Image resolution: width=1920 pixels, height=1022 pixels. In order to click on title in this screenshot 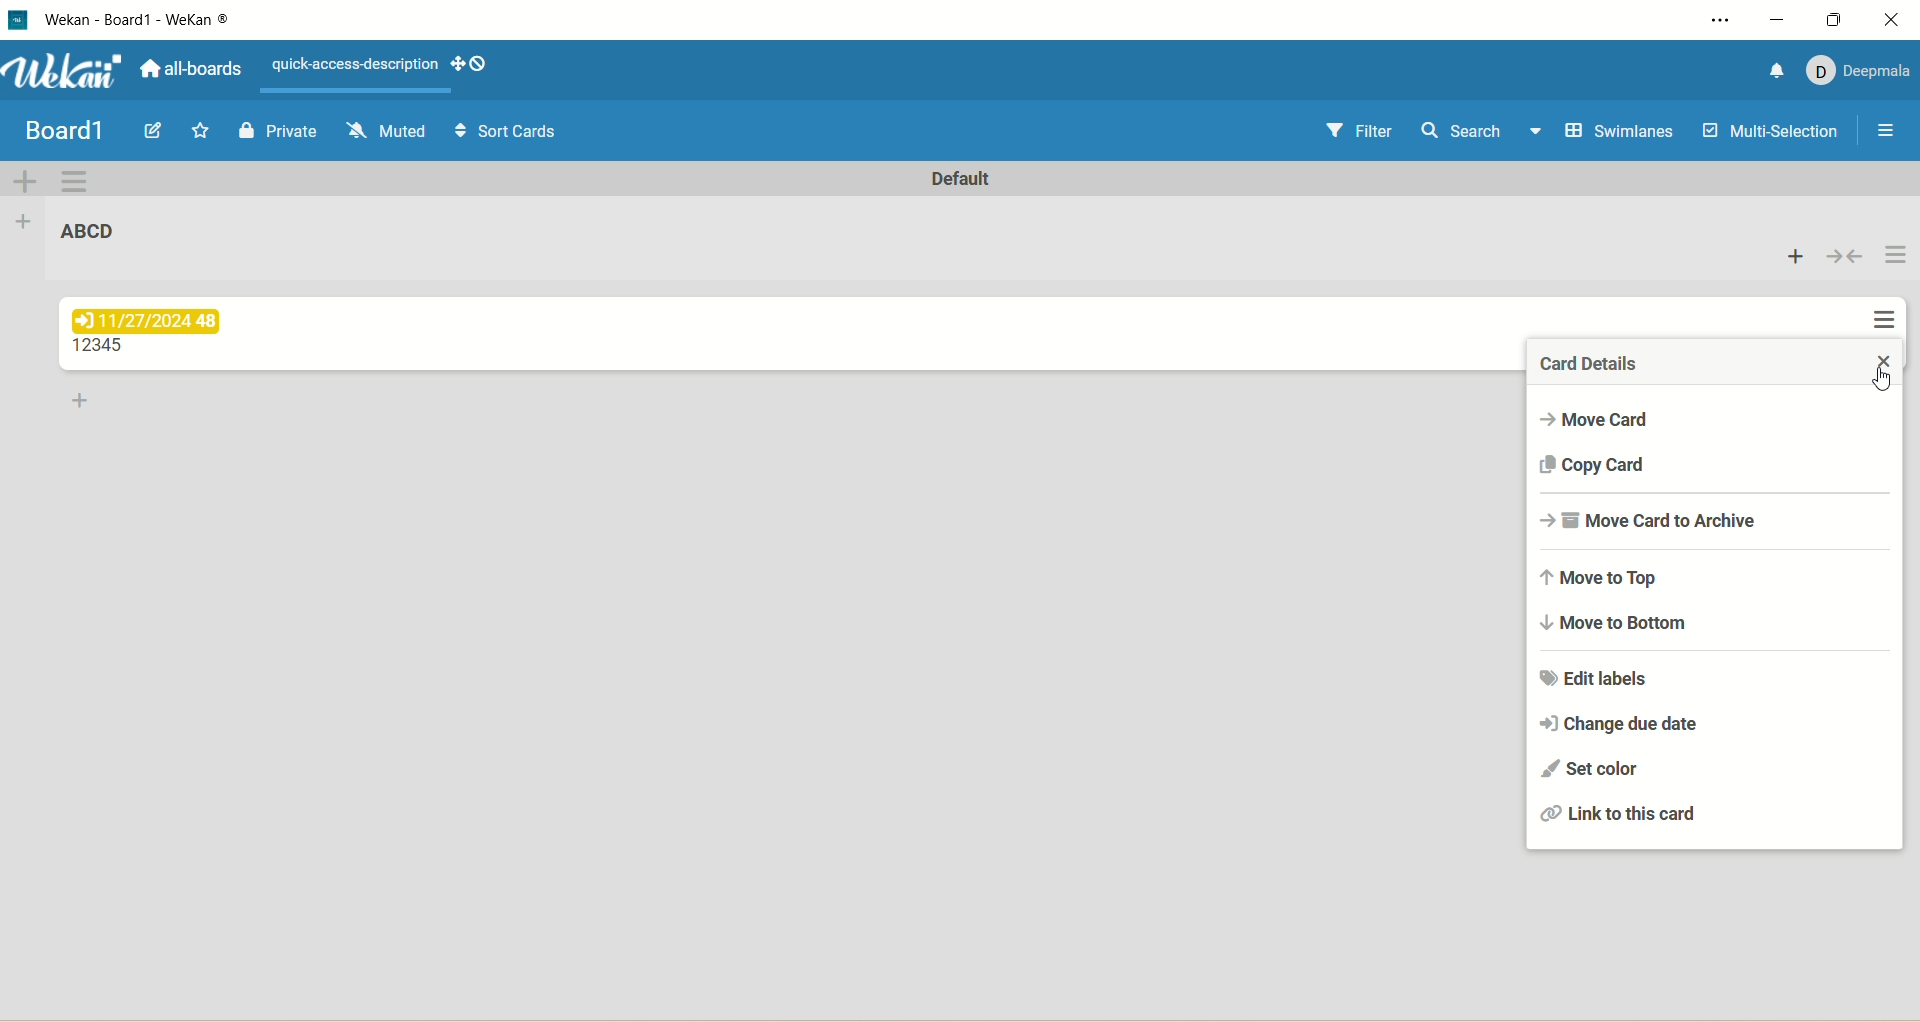, I will do `click(140, 25)`.